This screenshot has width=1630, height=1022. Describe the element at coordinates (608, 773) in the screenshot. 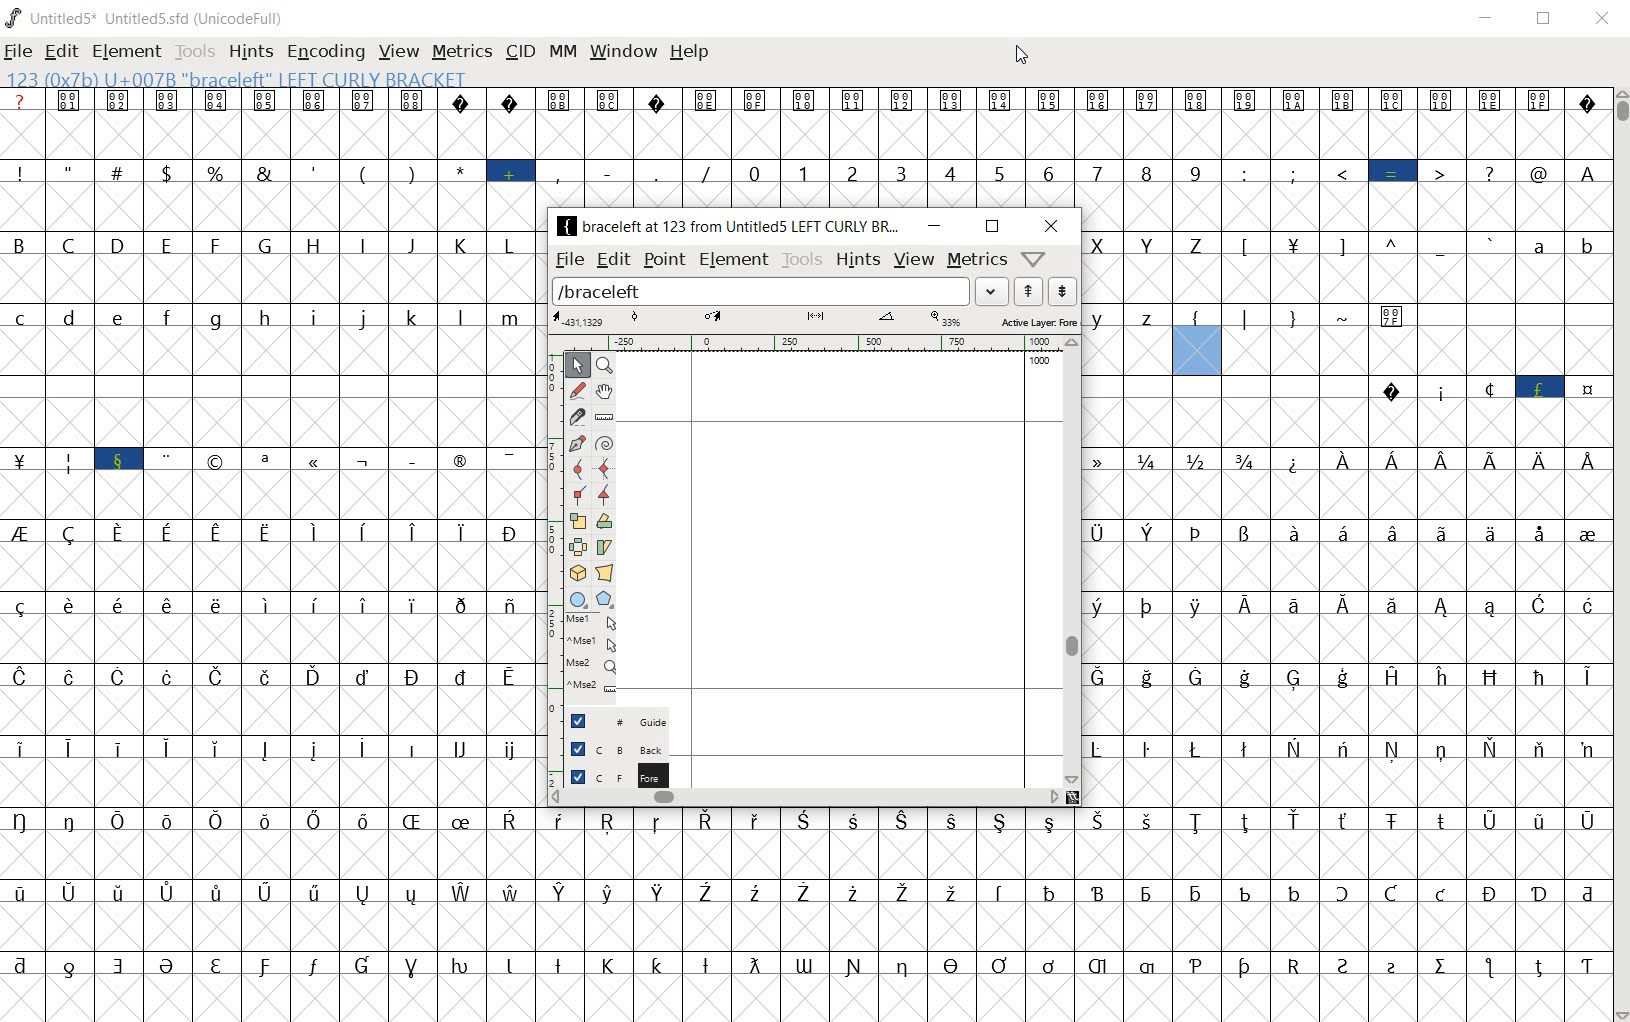

I see `background` at that location.